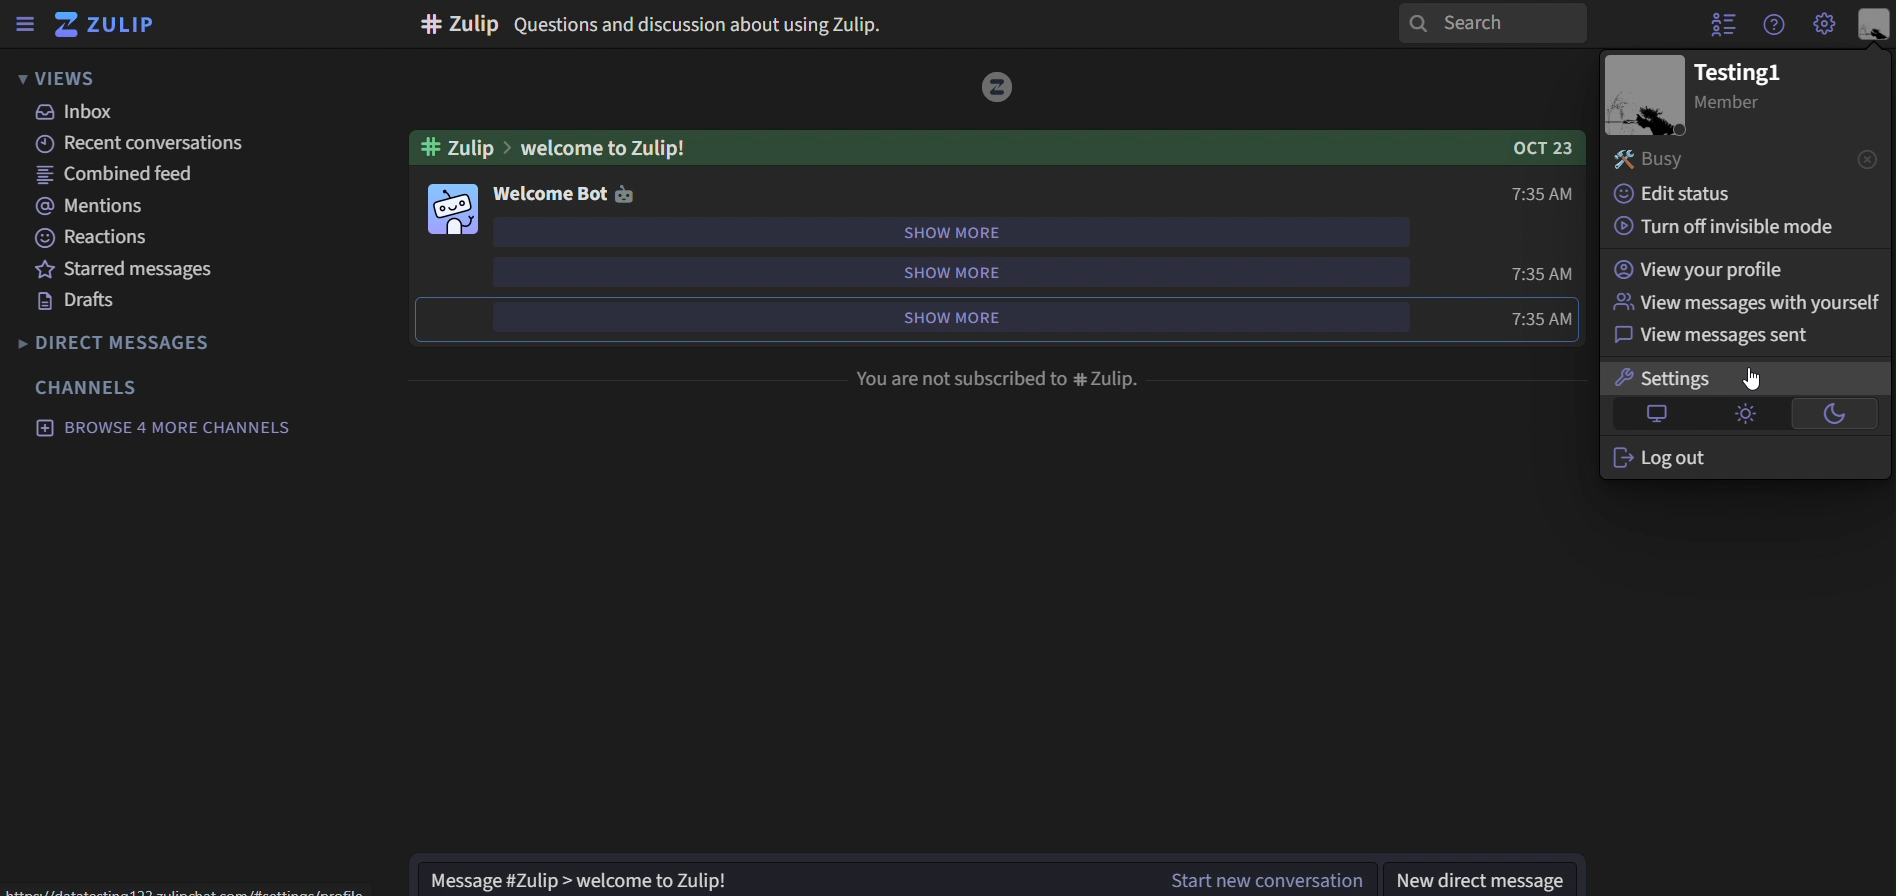  Describe the element at coordinates (946, 314) in the screenshot. I see `show more` at that location.